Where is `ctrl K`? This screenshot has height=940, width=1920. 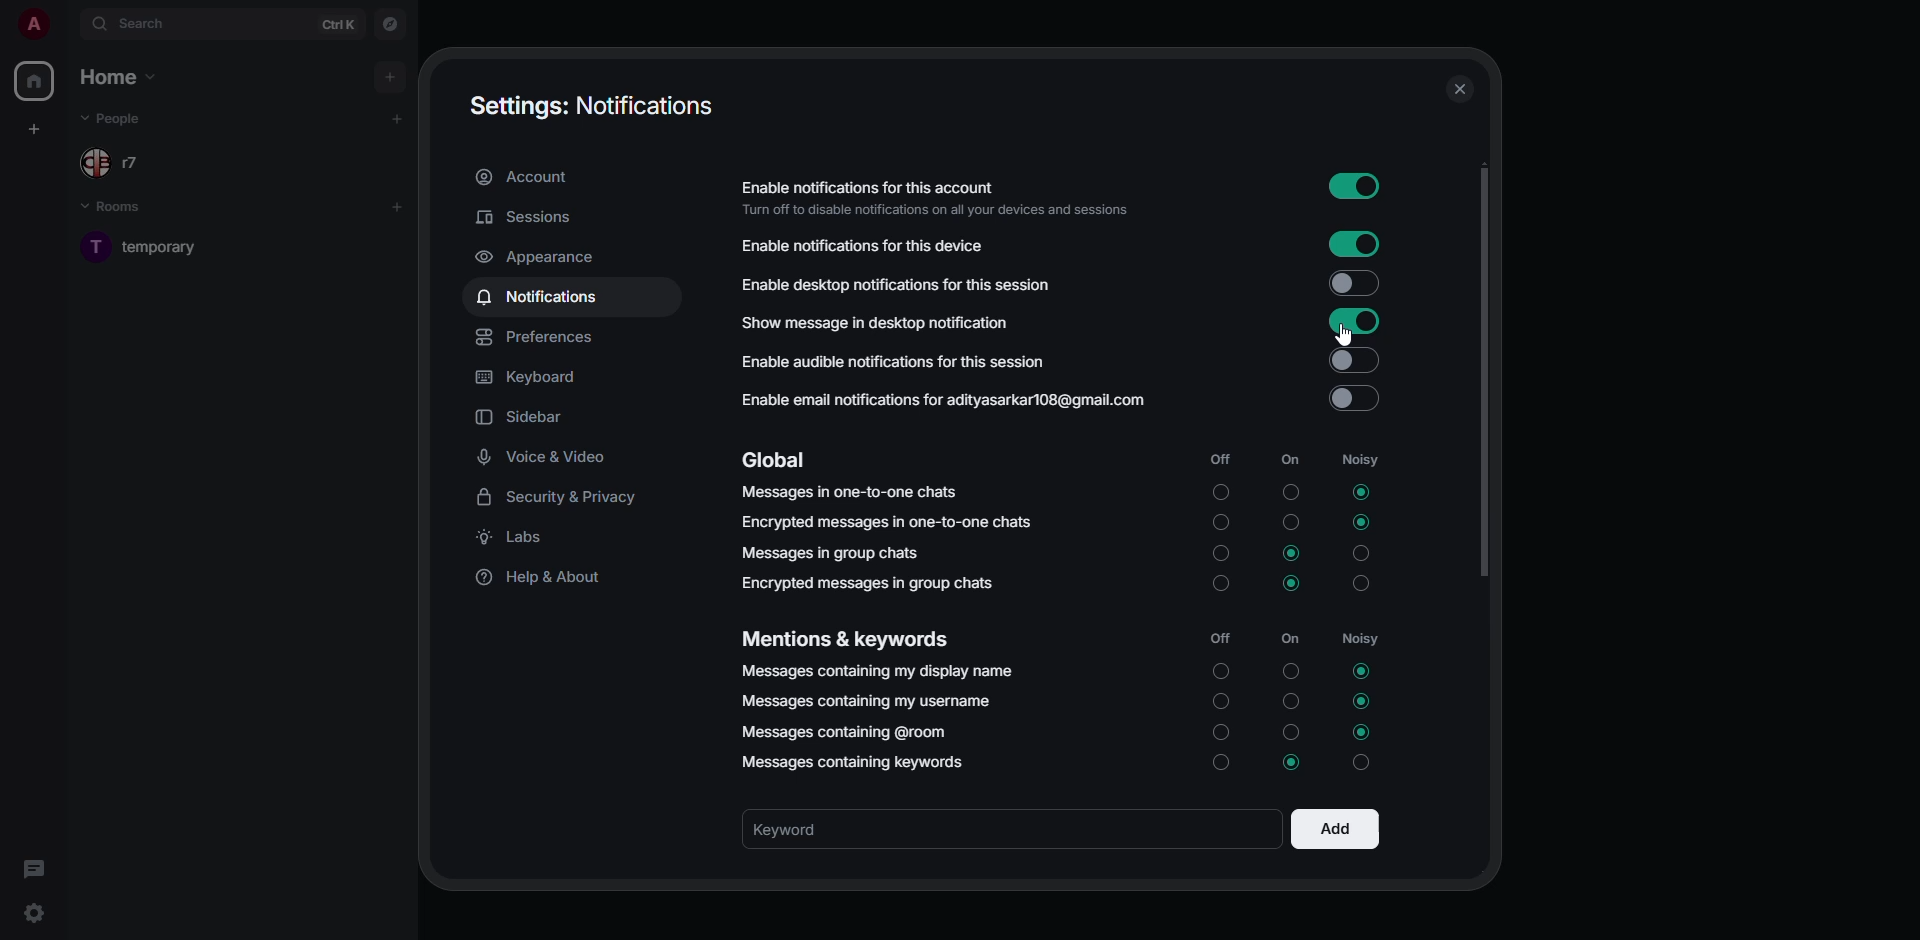 ctrl K is located at coordinates (339, 24).